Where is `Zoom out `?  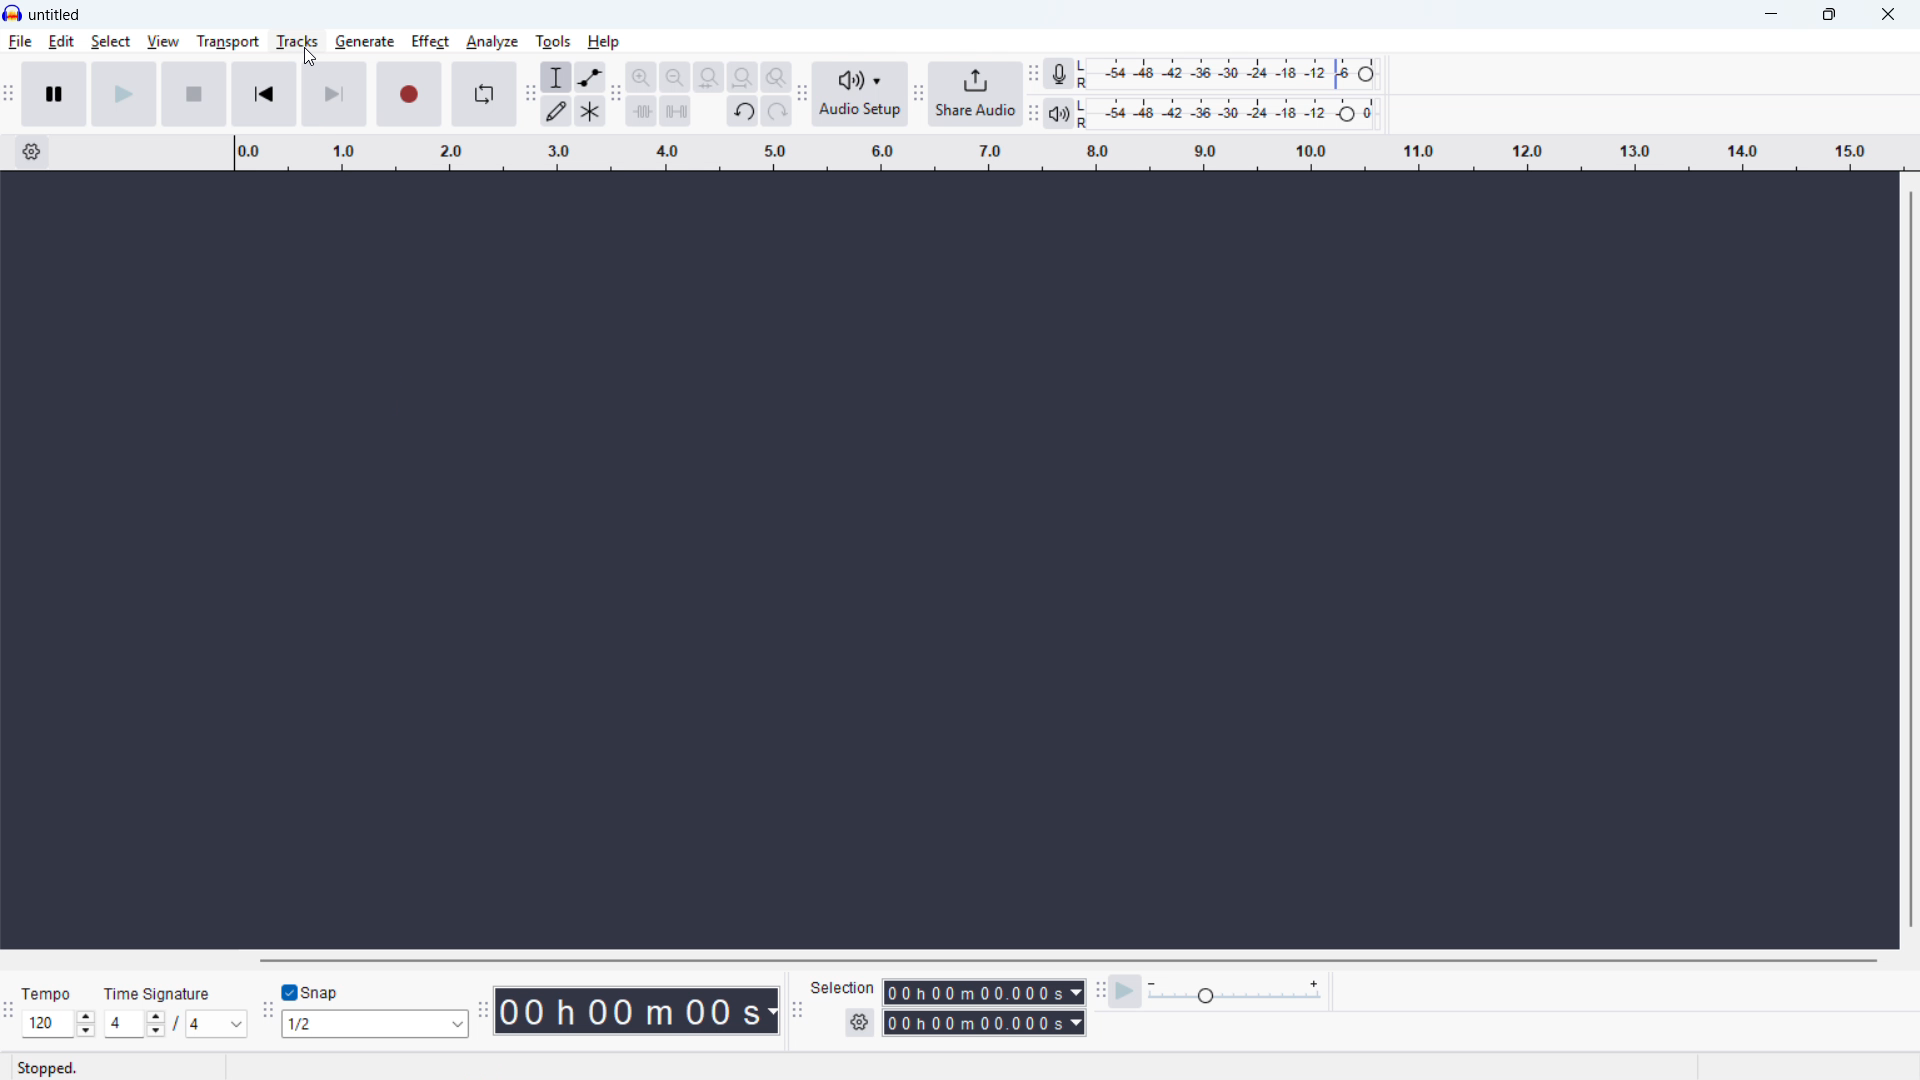 Zoom out  is located at coordinates (642, 77).